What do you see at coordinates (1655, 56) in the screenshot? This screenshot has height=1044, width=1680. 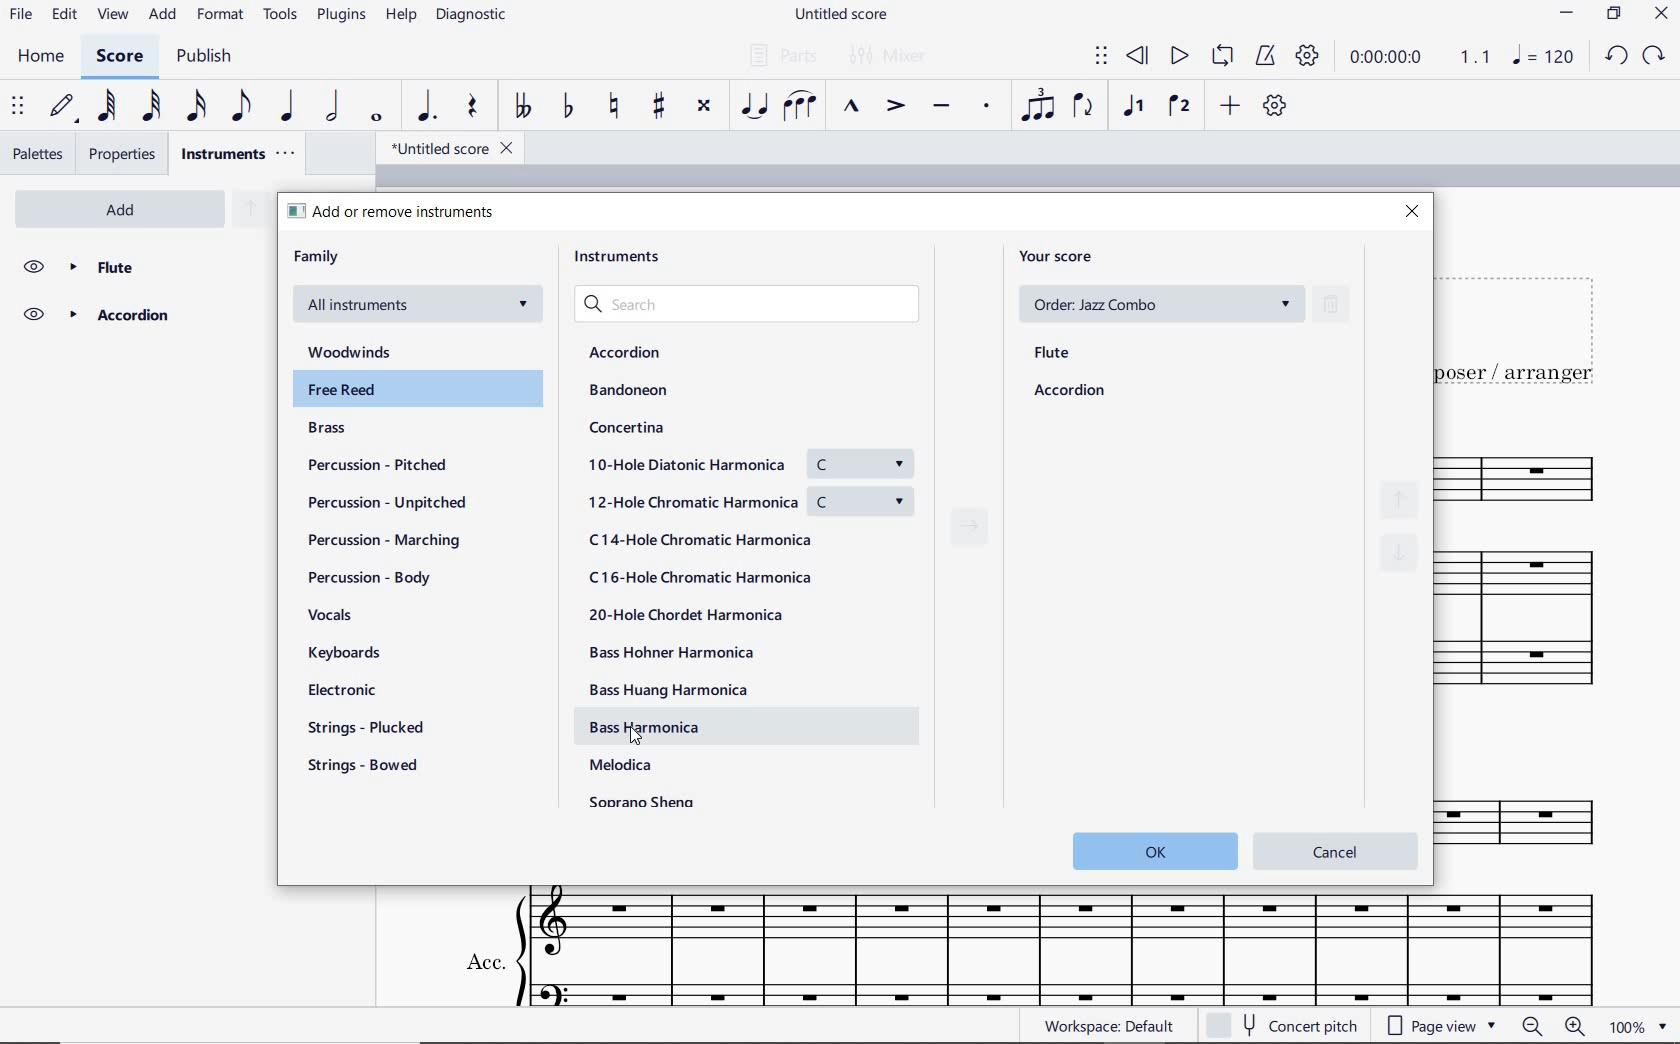 I see `REDO` at bounding box center [1655, 56].